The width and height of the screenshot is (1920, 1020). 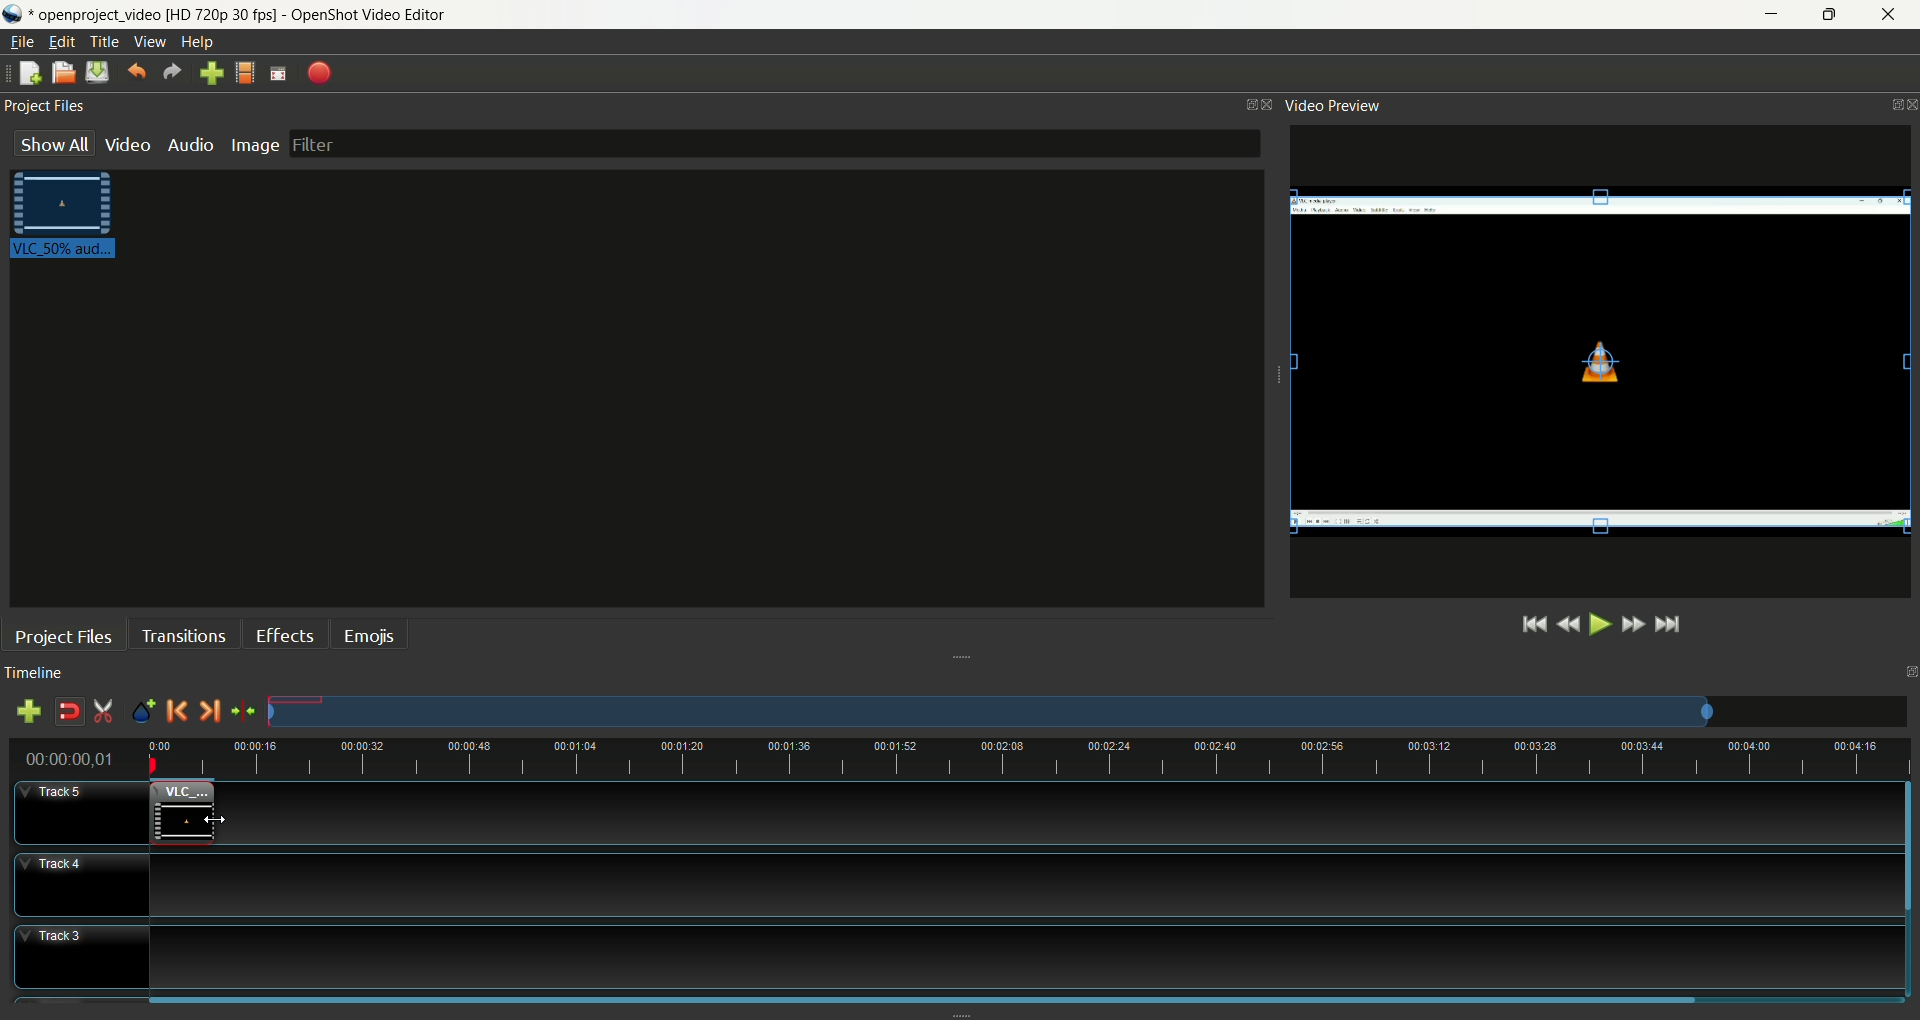 I want to click on video clip, so click(x=183, y=811).